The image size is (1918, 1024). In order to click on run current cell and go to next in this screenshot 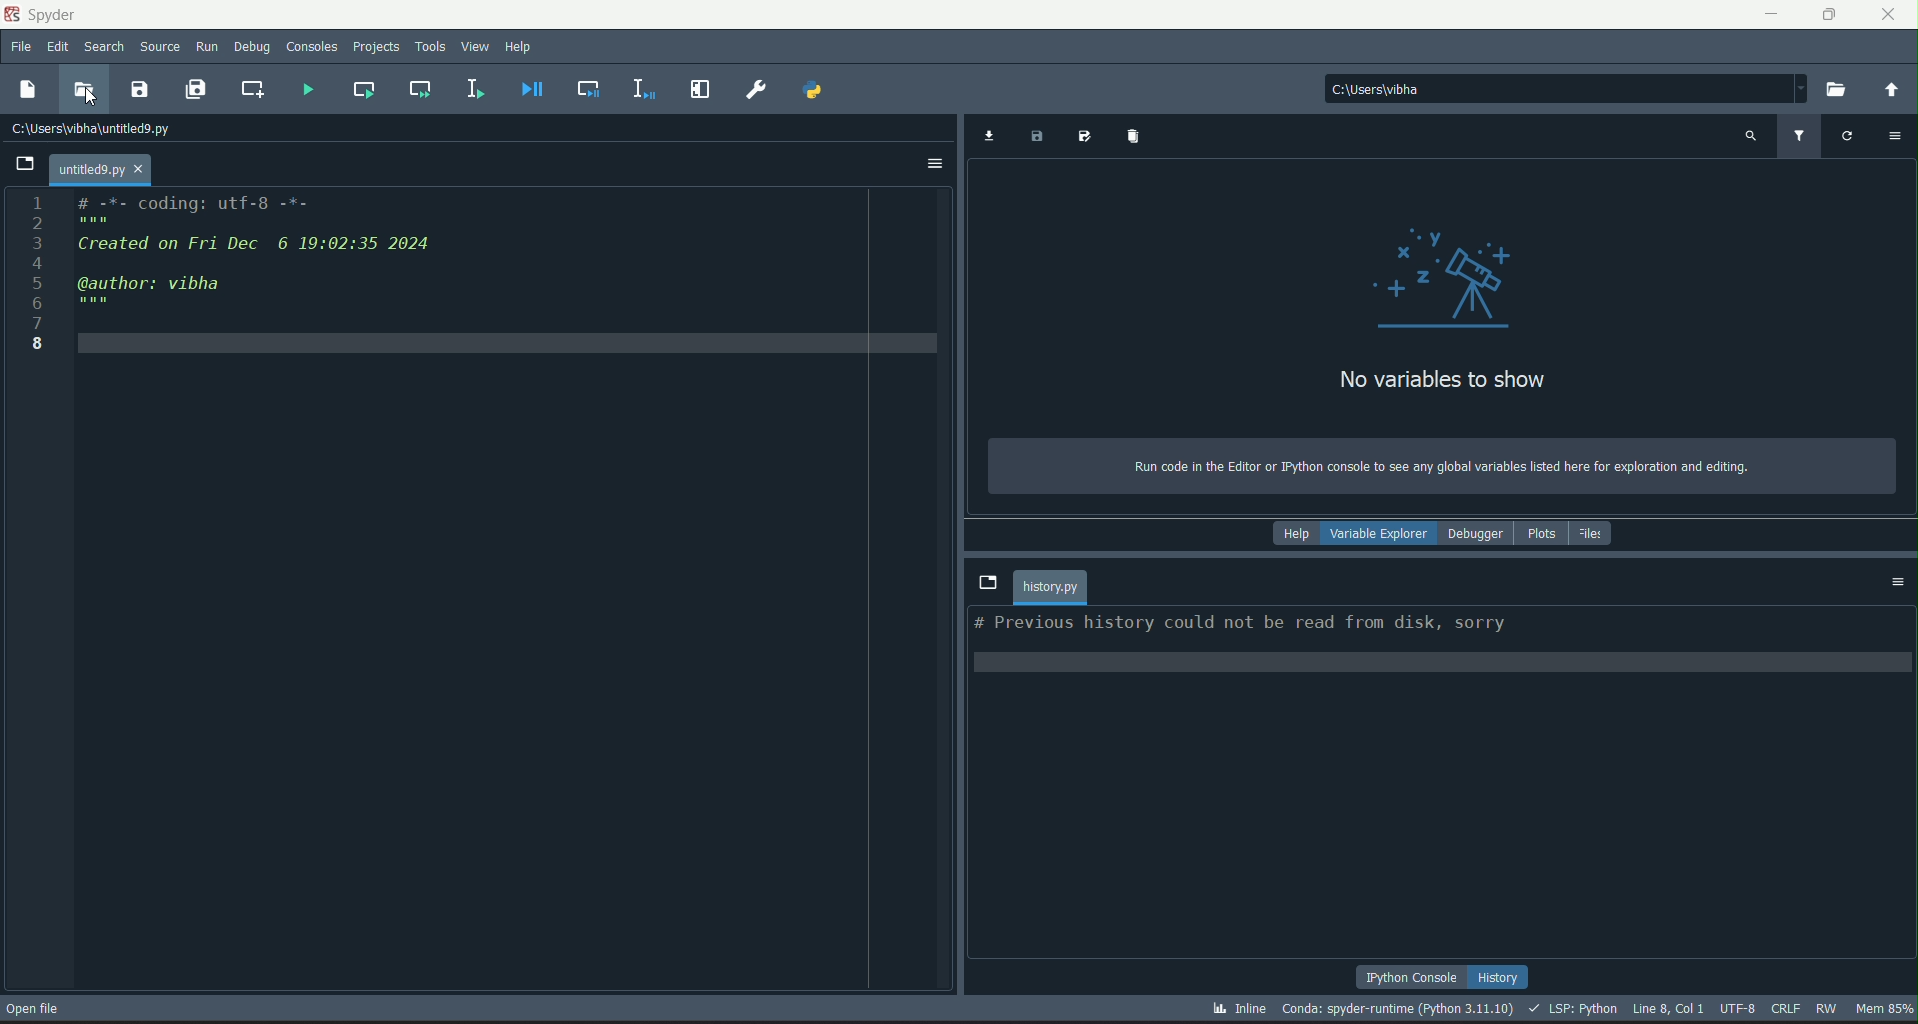, I will do `click(420, 89)`.